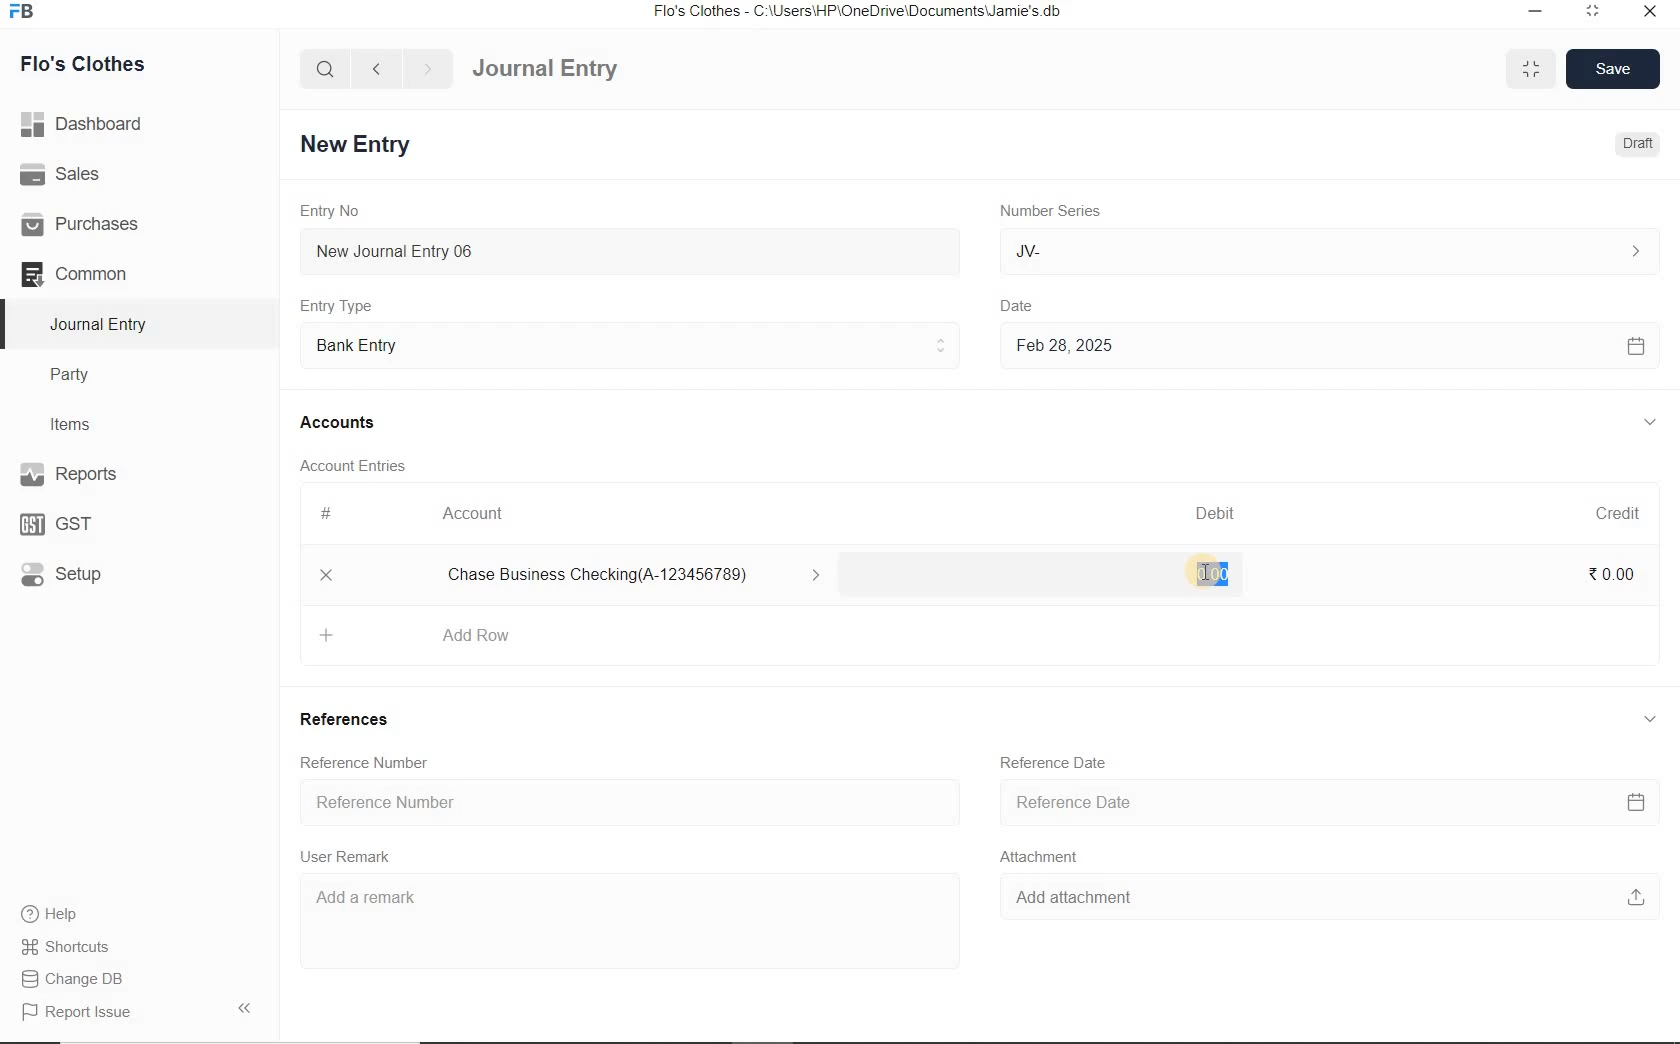 This screenshot has width=1680, height=1044. Describe the element at coordinates (434, 633) in the screenshot. I see `Add Row` at that location.